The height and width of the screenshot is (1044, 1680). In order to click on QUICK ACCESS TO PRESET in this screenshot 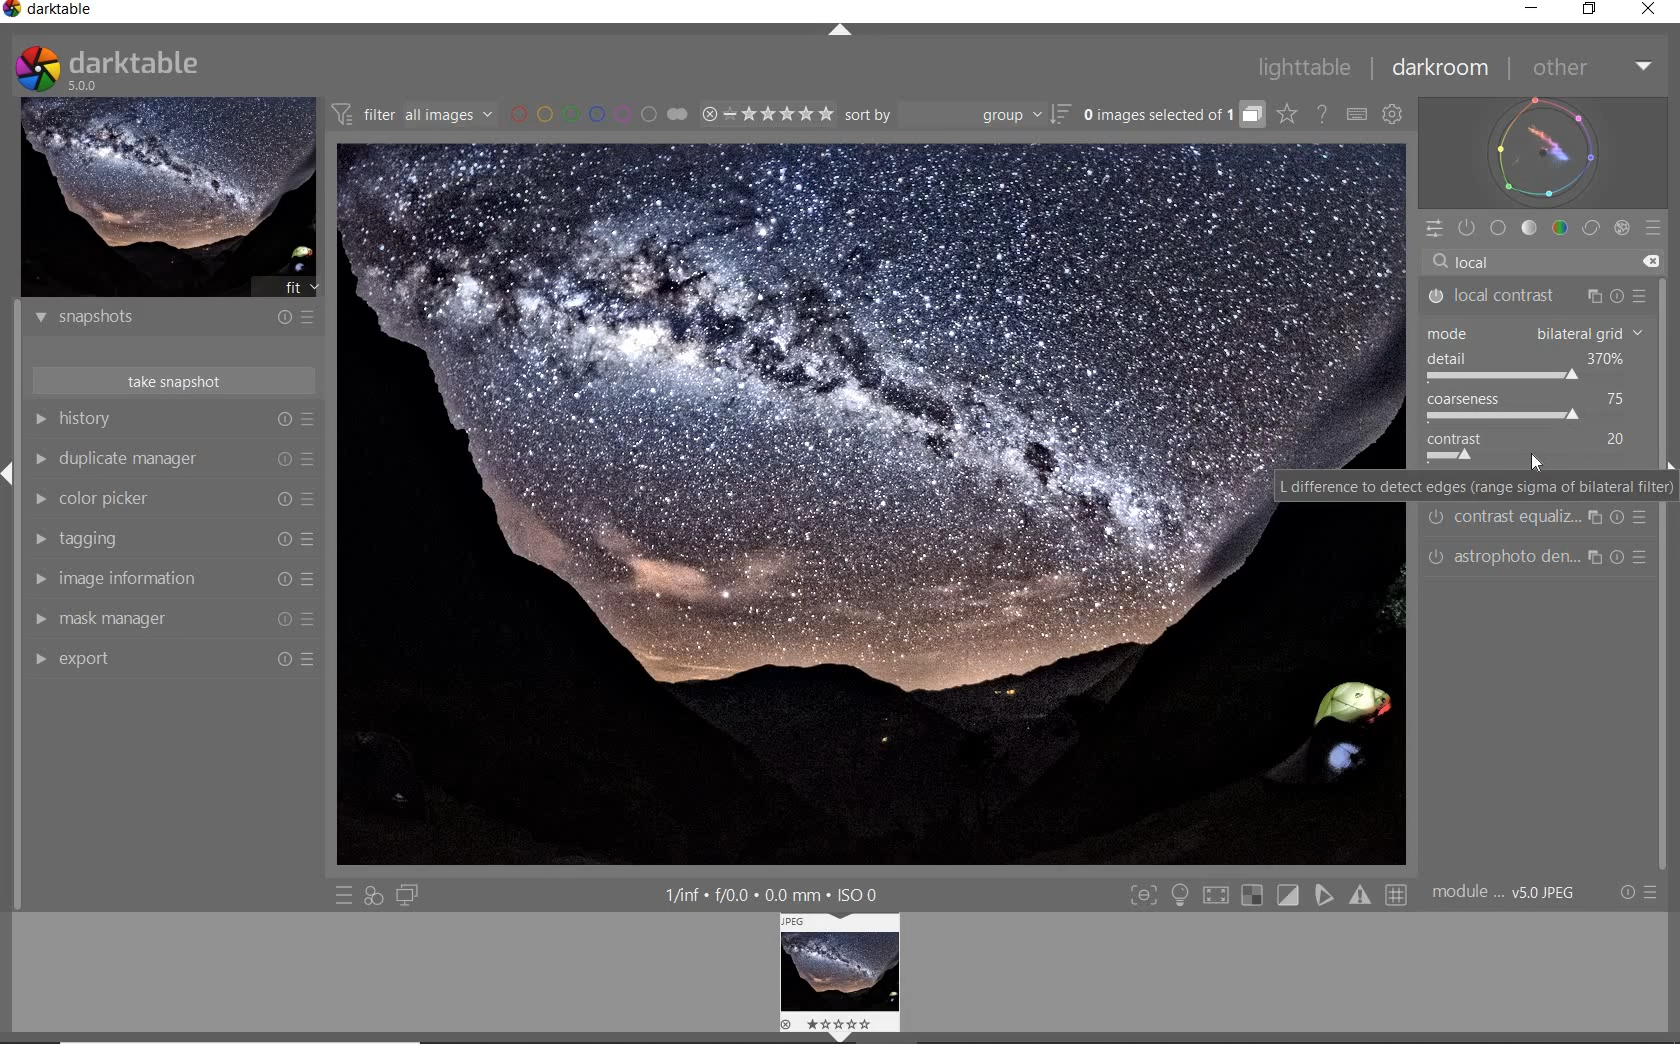, I will do `click(346, 895)`.